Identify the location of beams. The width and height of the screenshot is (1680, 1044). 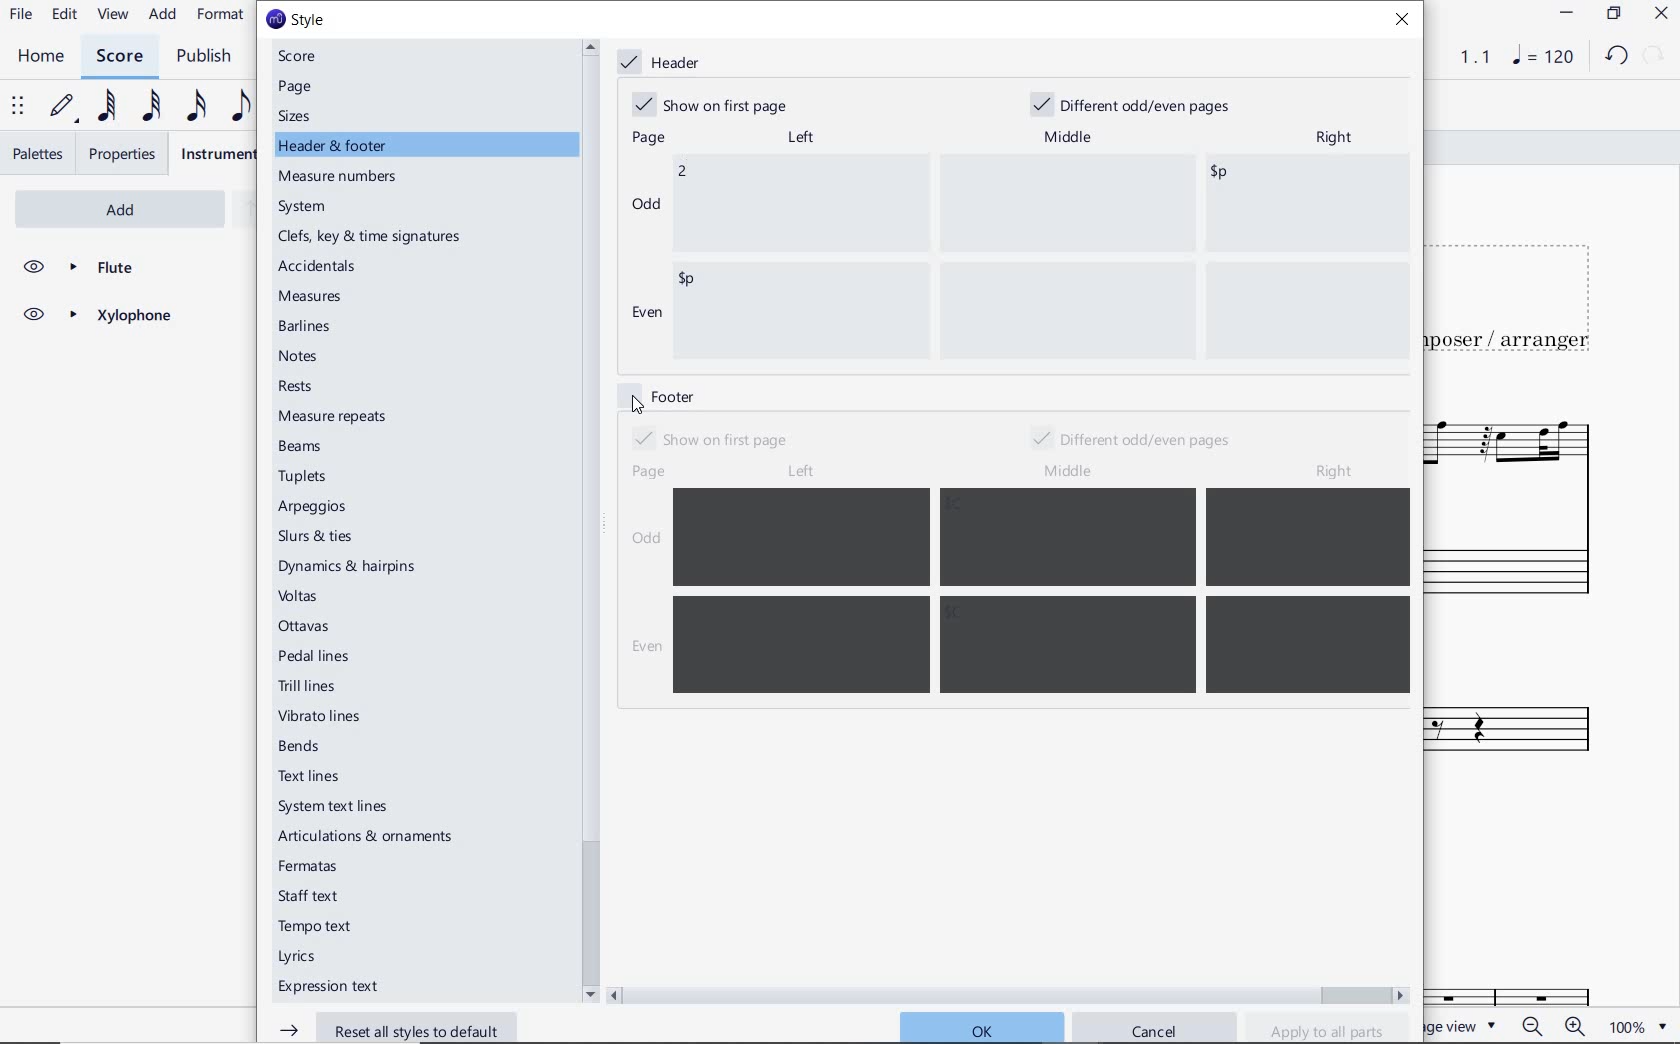
(305, 447).